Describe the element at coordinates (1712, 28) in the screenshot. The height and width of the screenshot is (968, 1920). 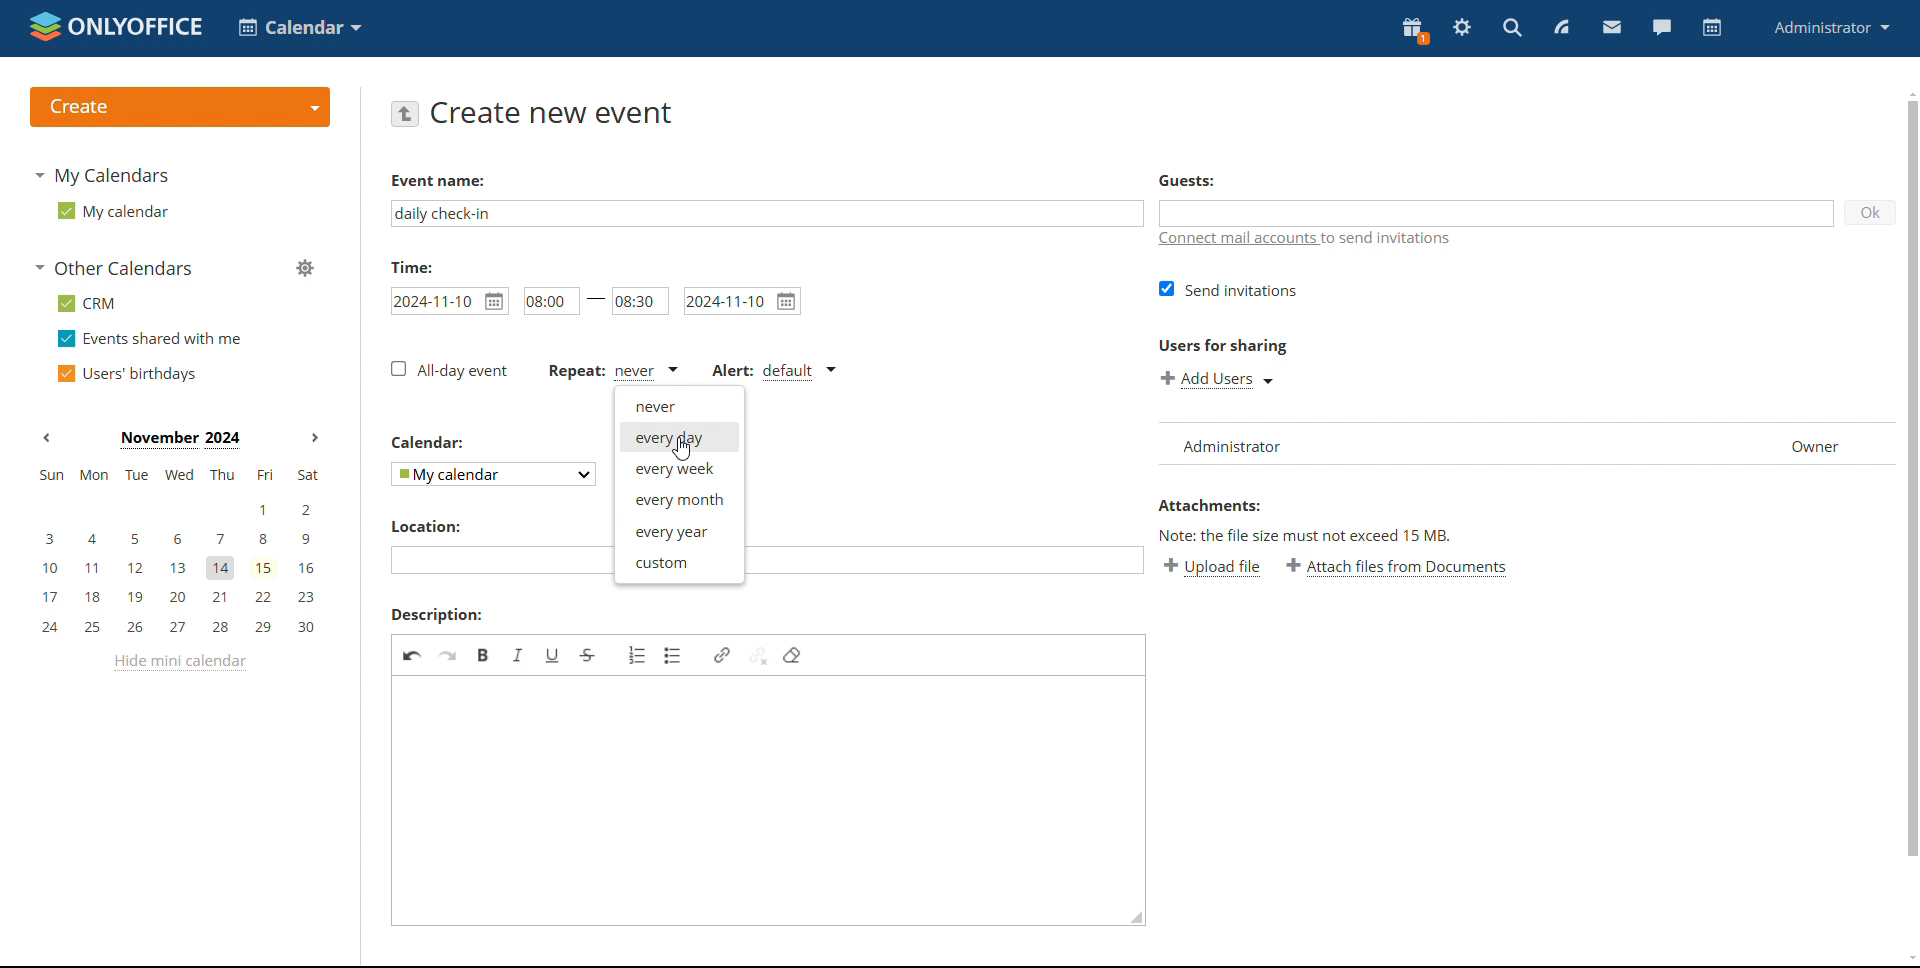
I see `calendar` at that location.